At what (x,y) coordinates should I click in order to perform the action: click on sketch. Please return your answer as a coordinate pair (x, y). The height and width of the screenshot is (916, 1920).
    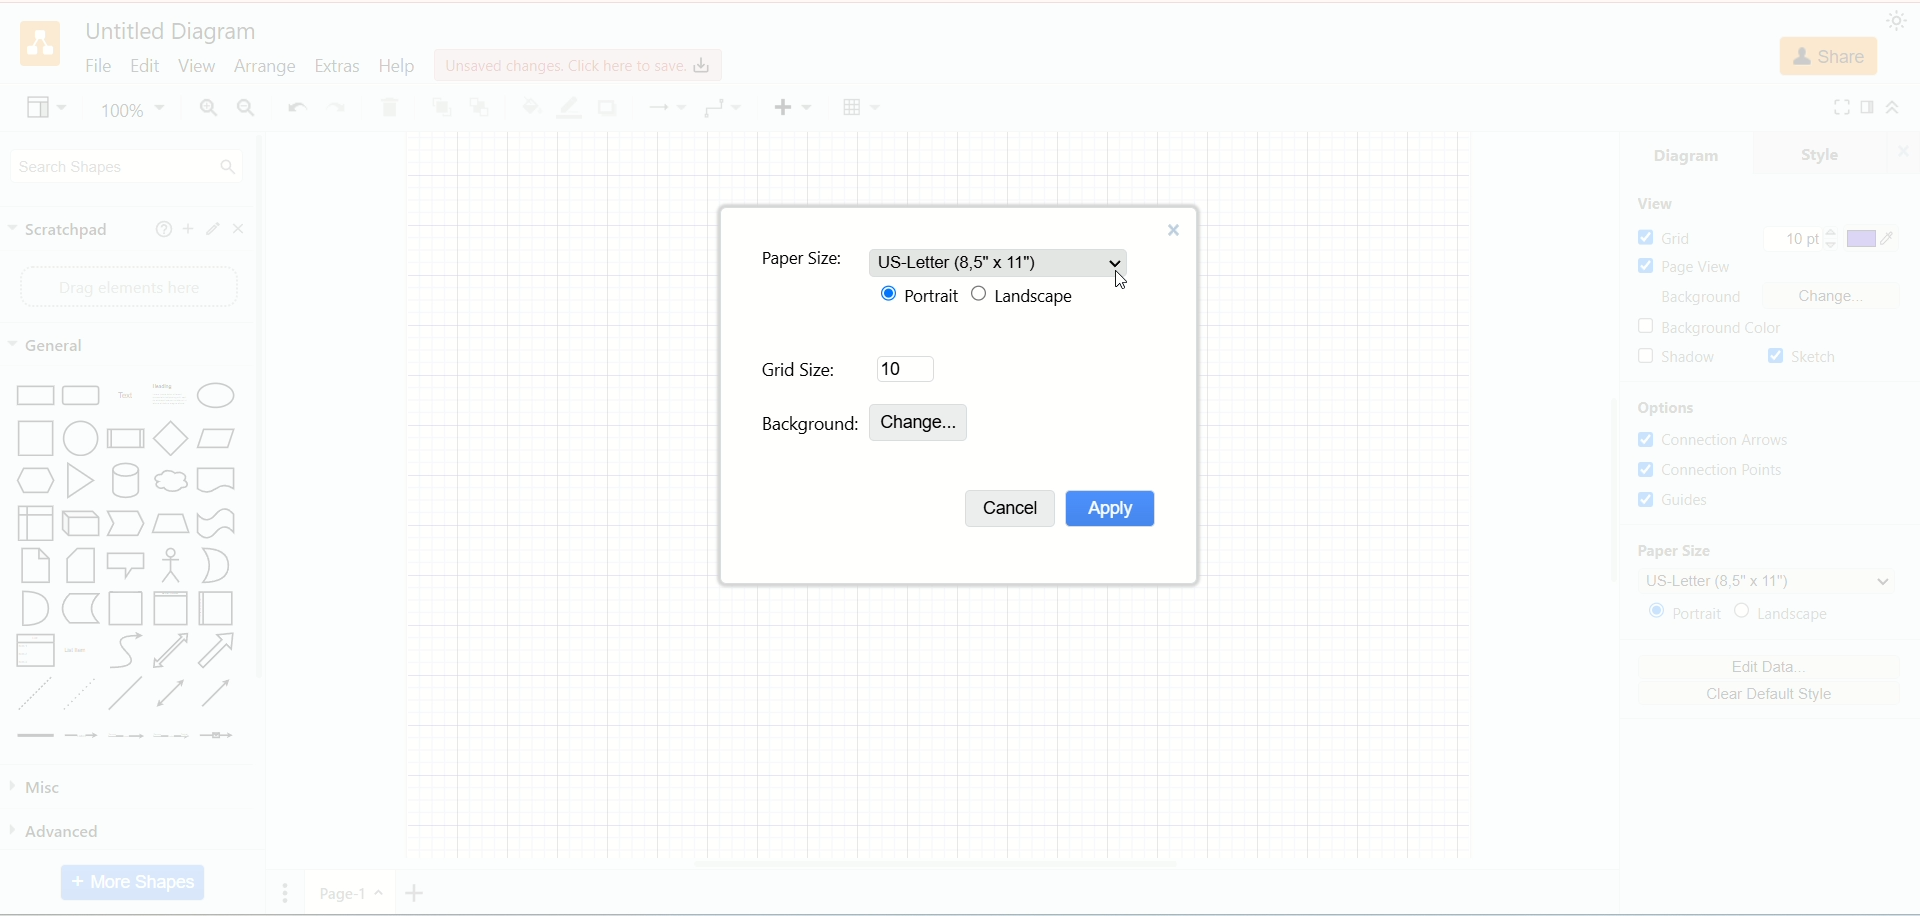
    Looking at the image, I should click on (1803, 358).